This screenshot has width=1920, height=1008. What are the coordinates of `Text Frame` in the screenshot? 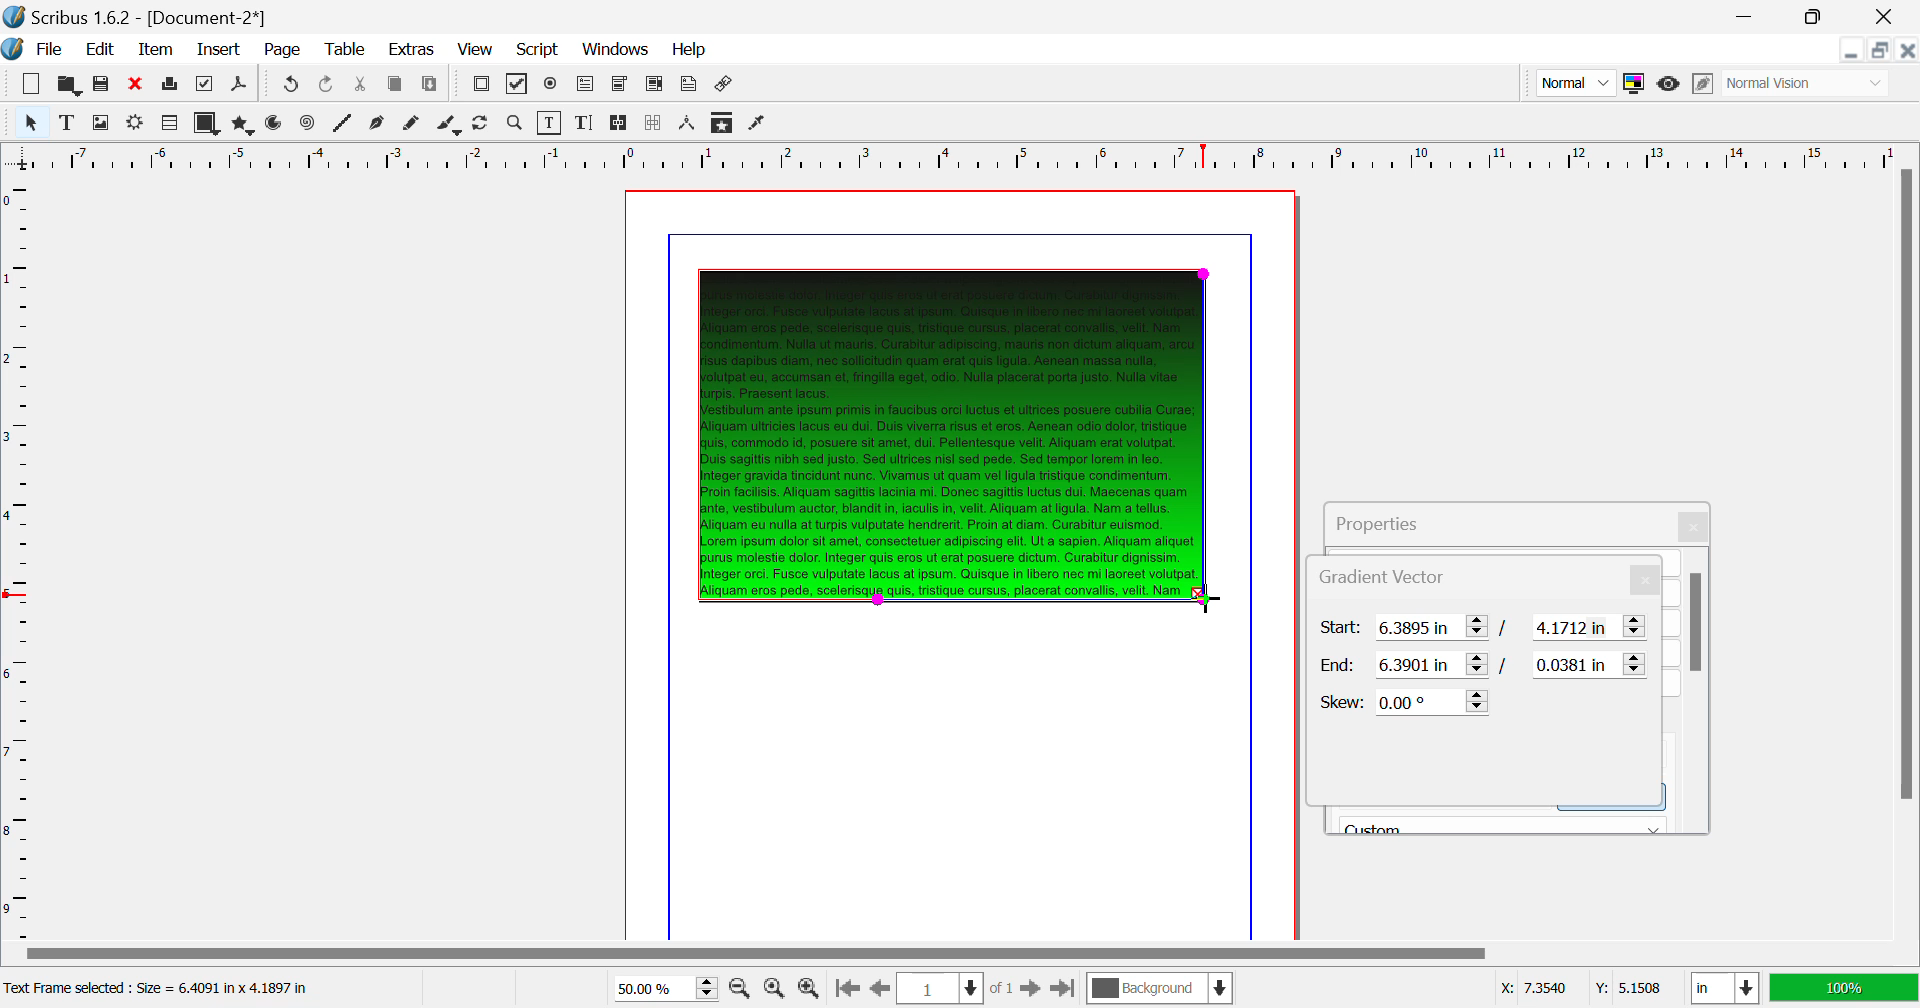 It's located at (67, 122).